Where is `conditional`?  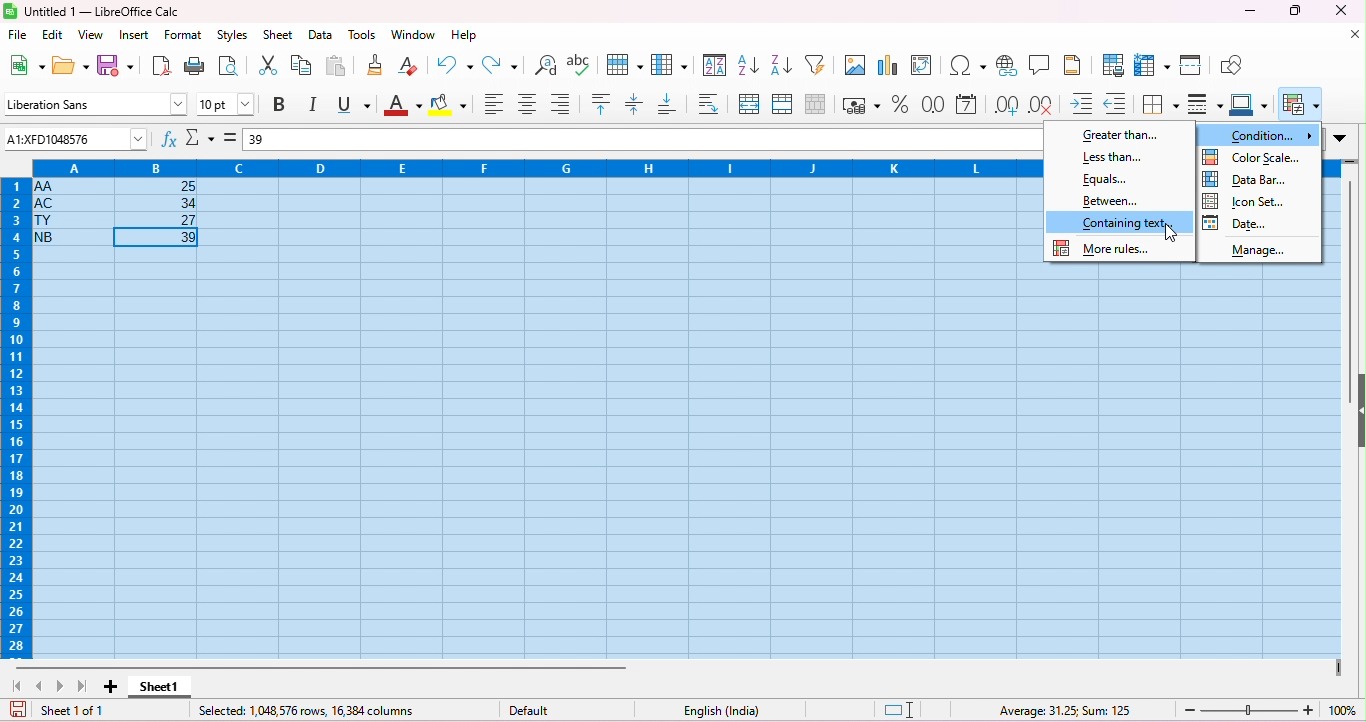
conditional is located at coordinates (1299, 106).